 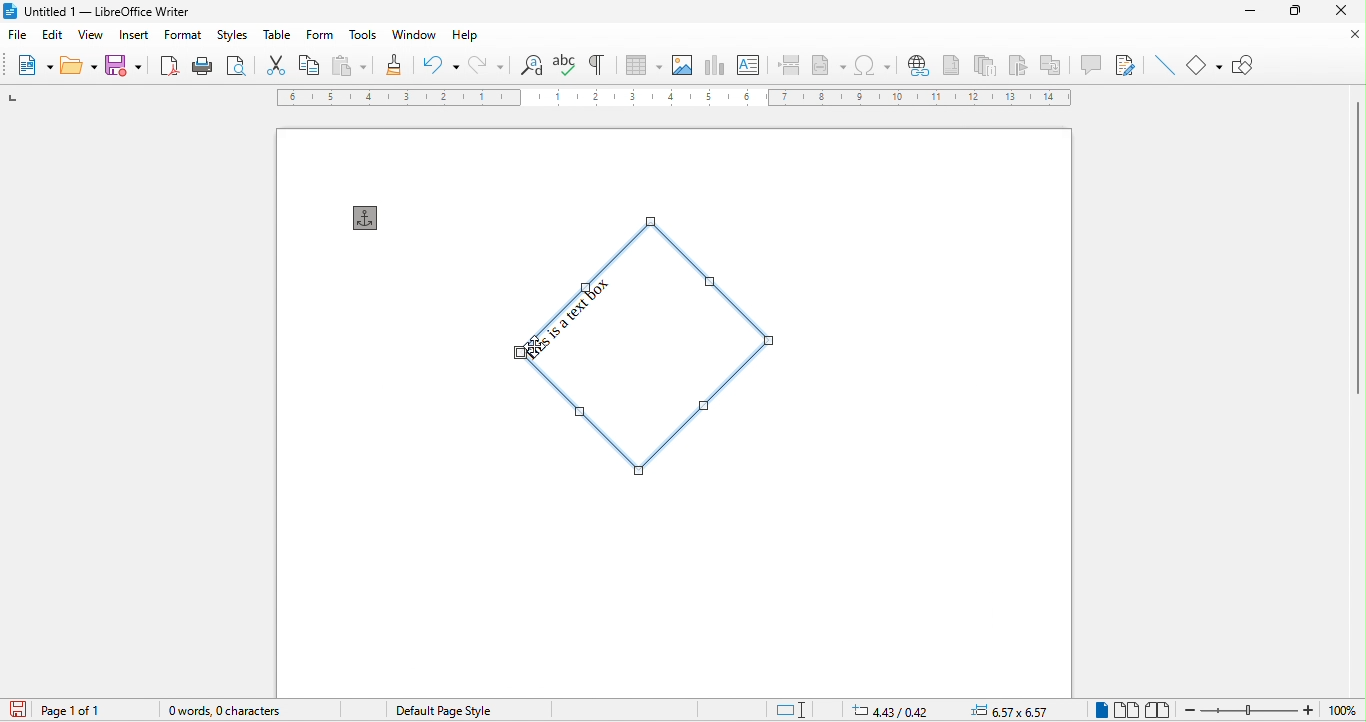 What do you see at coordinates (1157, 709) in the screenshot?
I see `book view` at bounding box center [1157, 709].